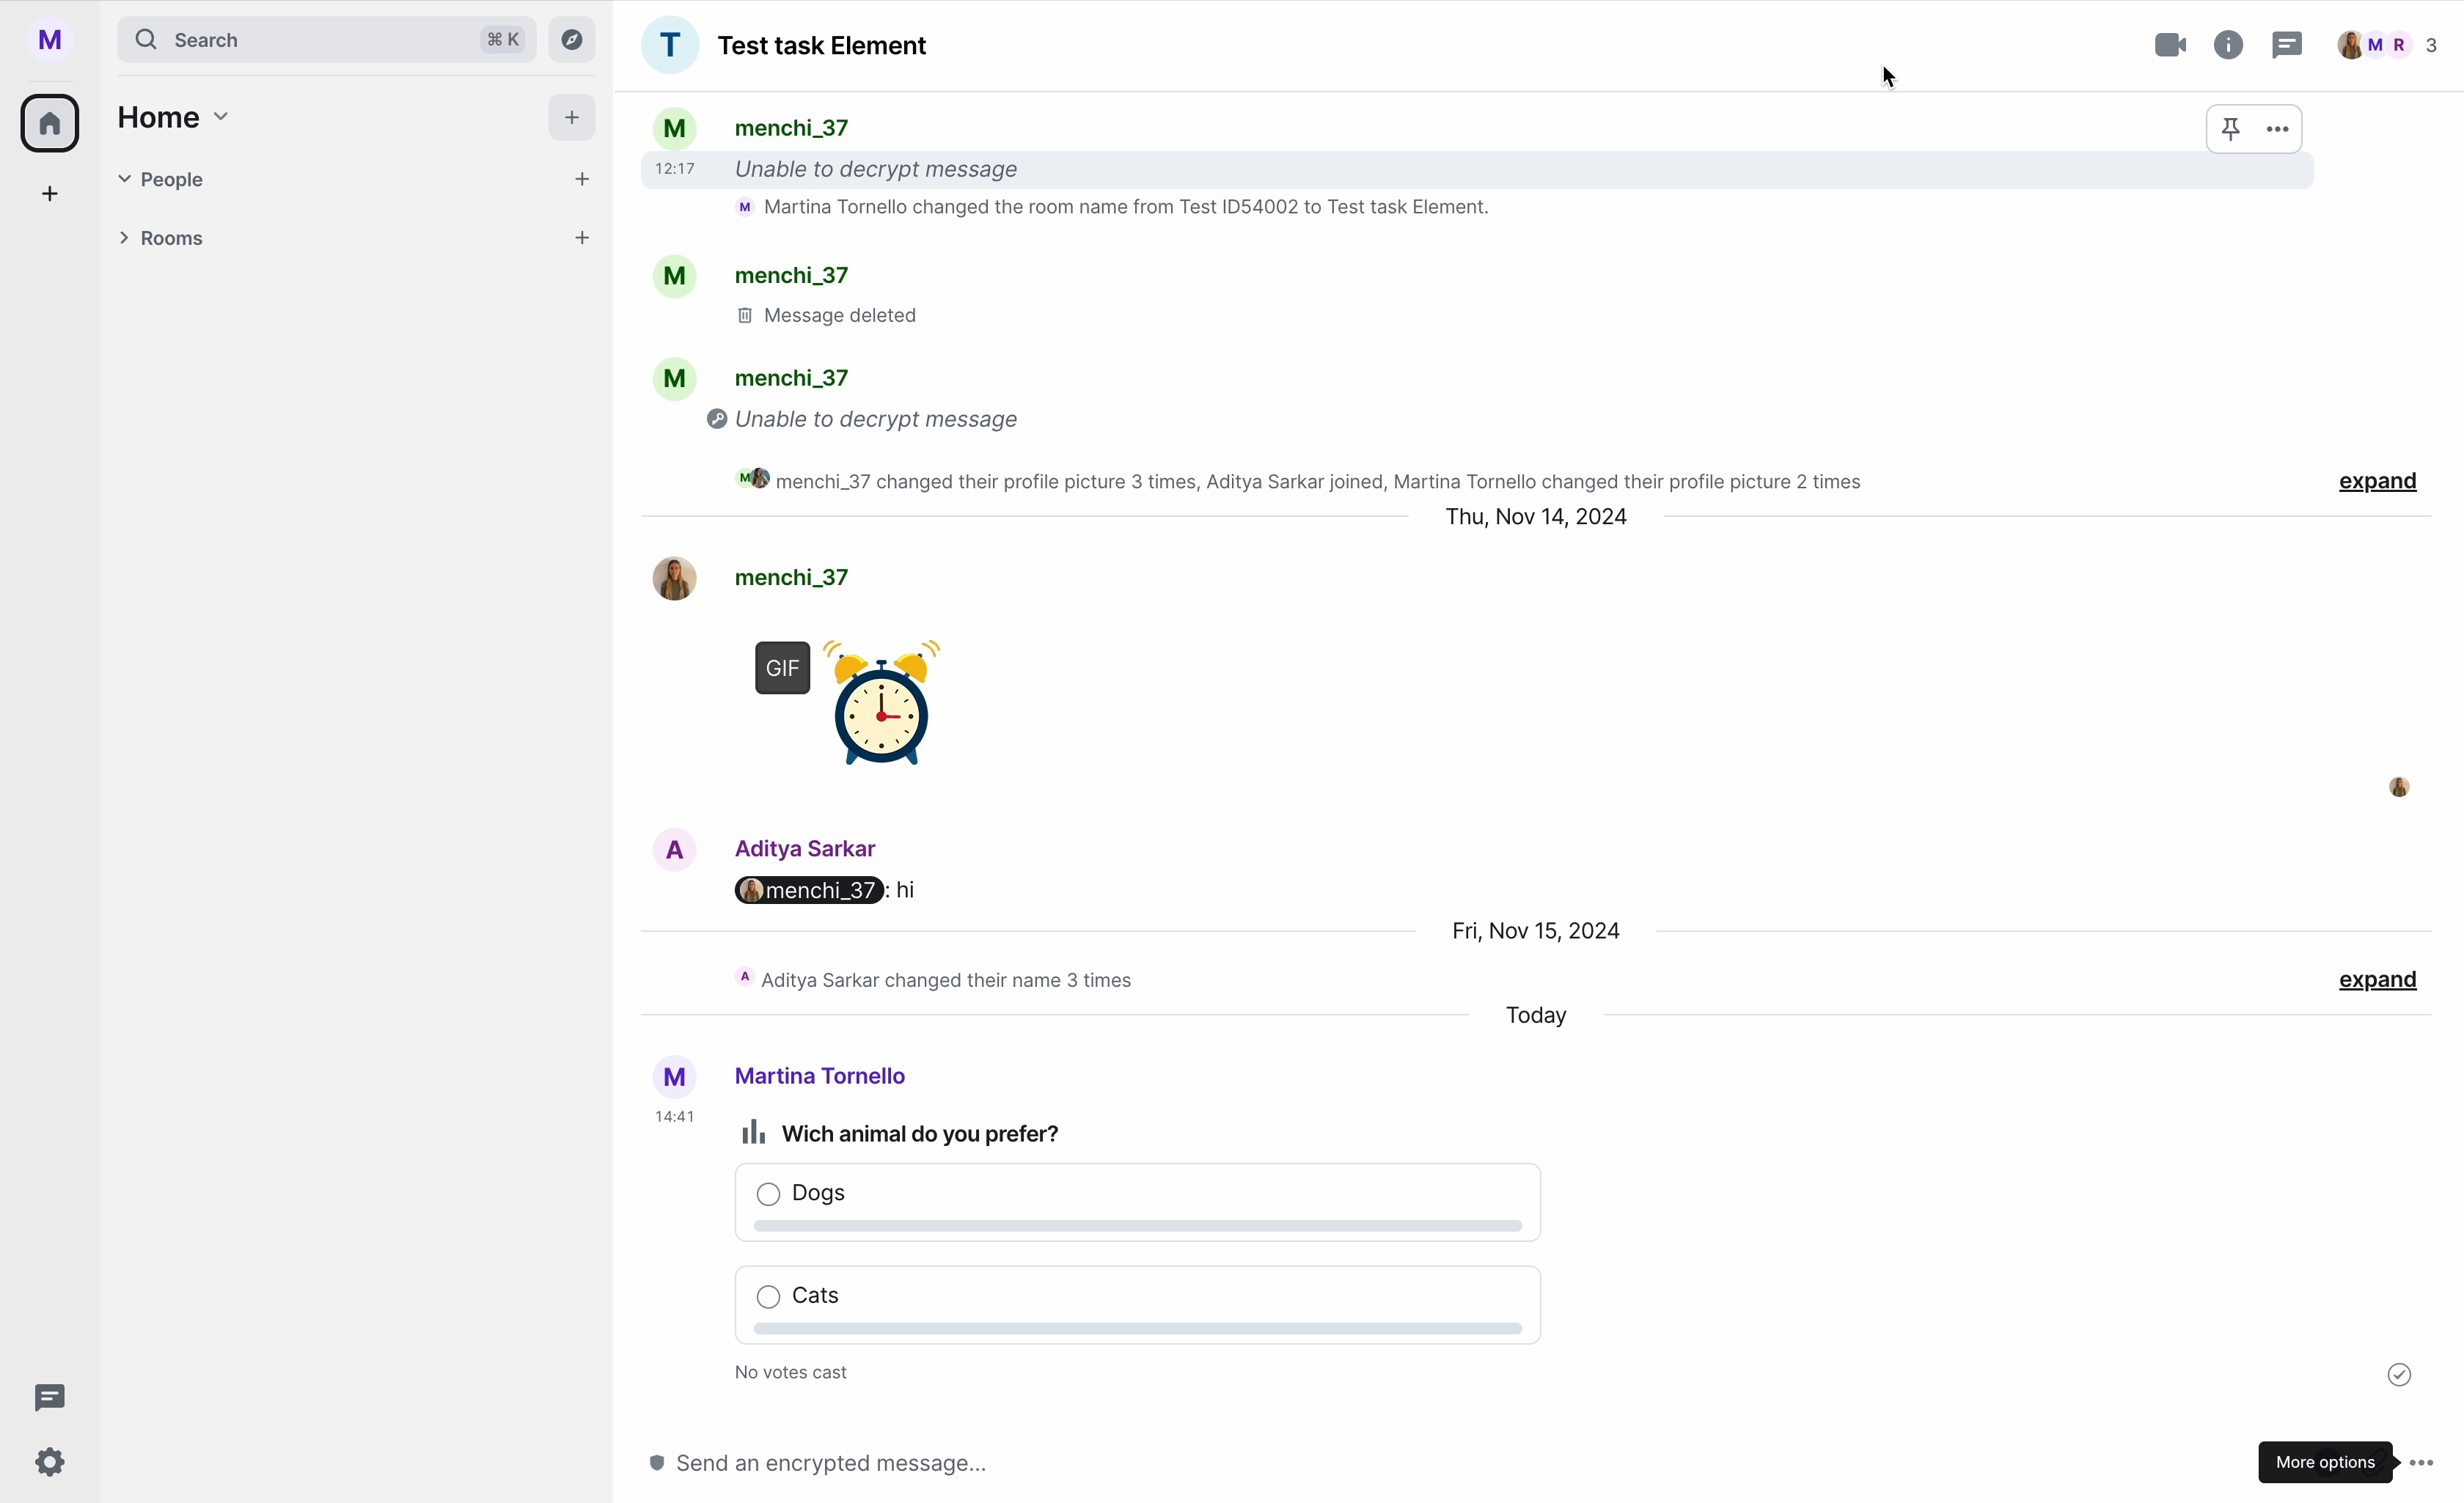 Image resolution: width=2464 pixels, height=1503 pixels. I want to click on add, so click(52, 199).